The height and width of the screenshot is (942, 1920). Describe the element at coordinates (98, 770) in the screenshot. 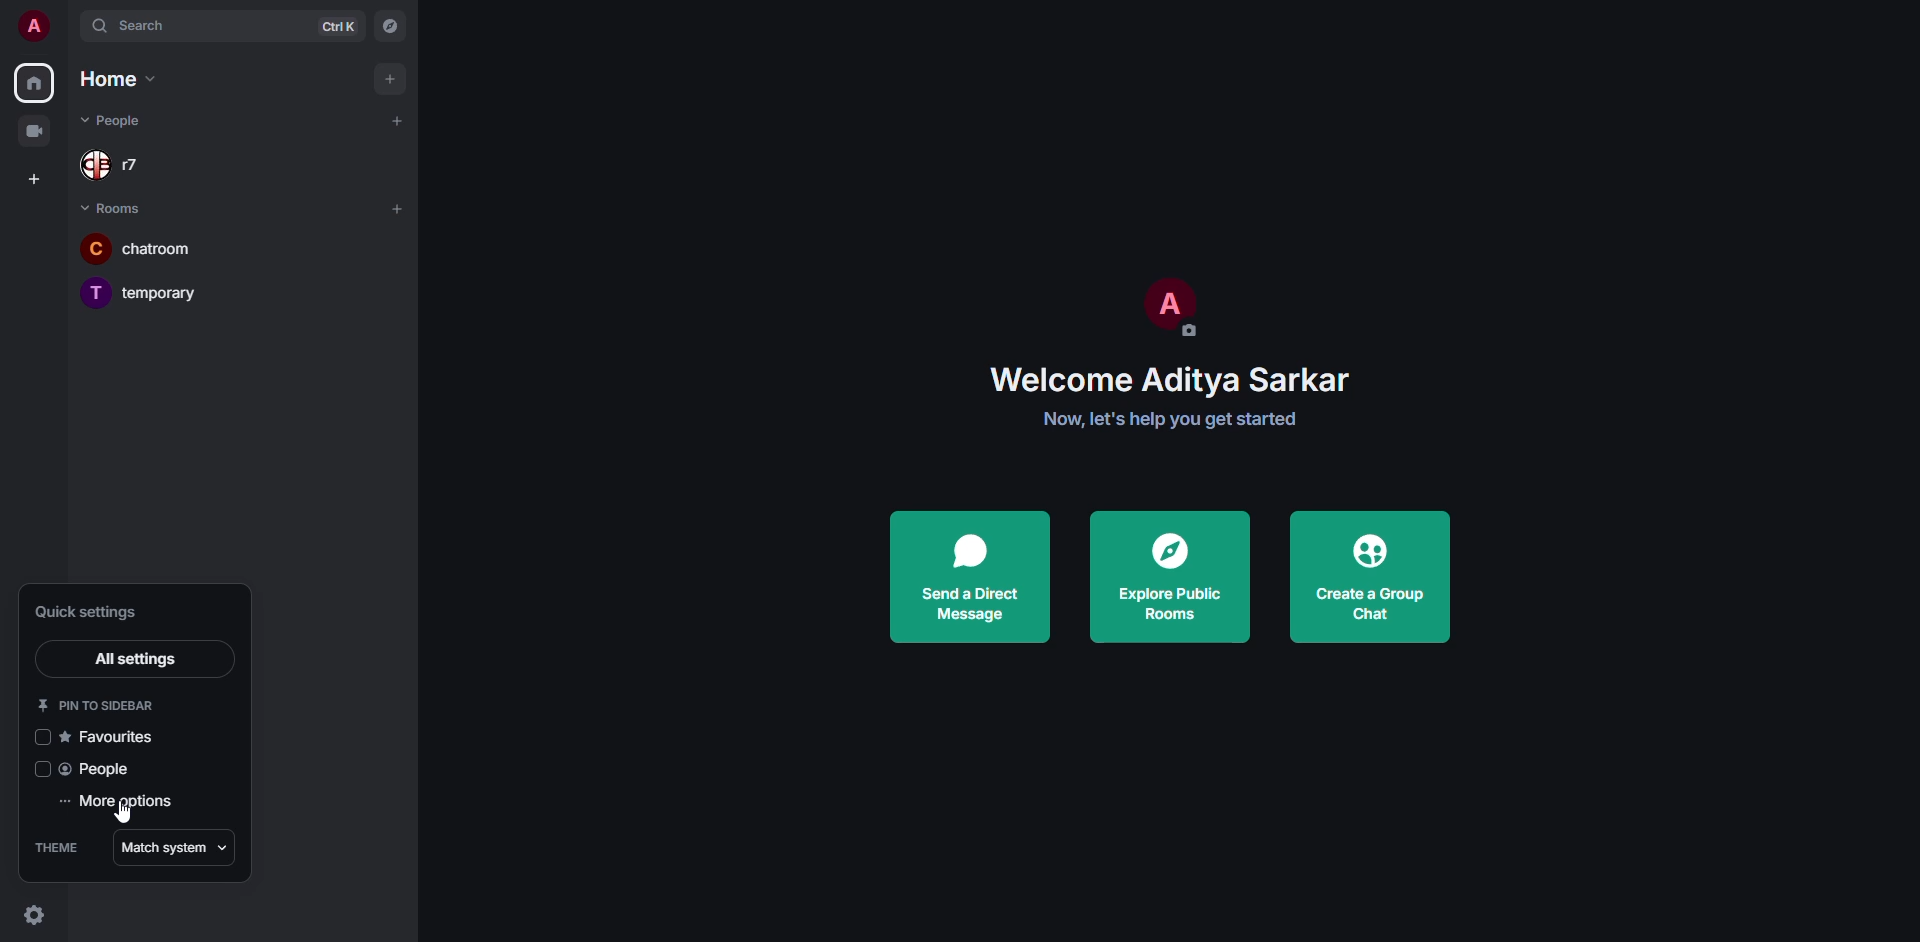

I see `people` at that location.